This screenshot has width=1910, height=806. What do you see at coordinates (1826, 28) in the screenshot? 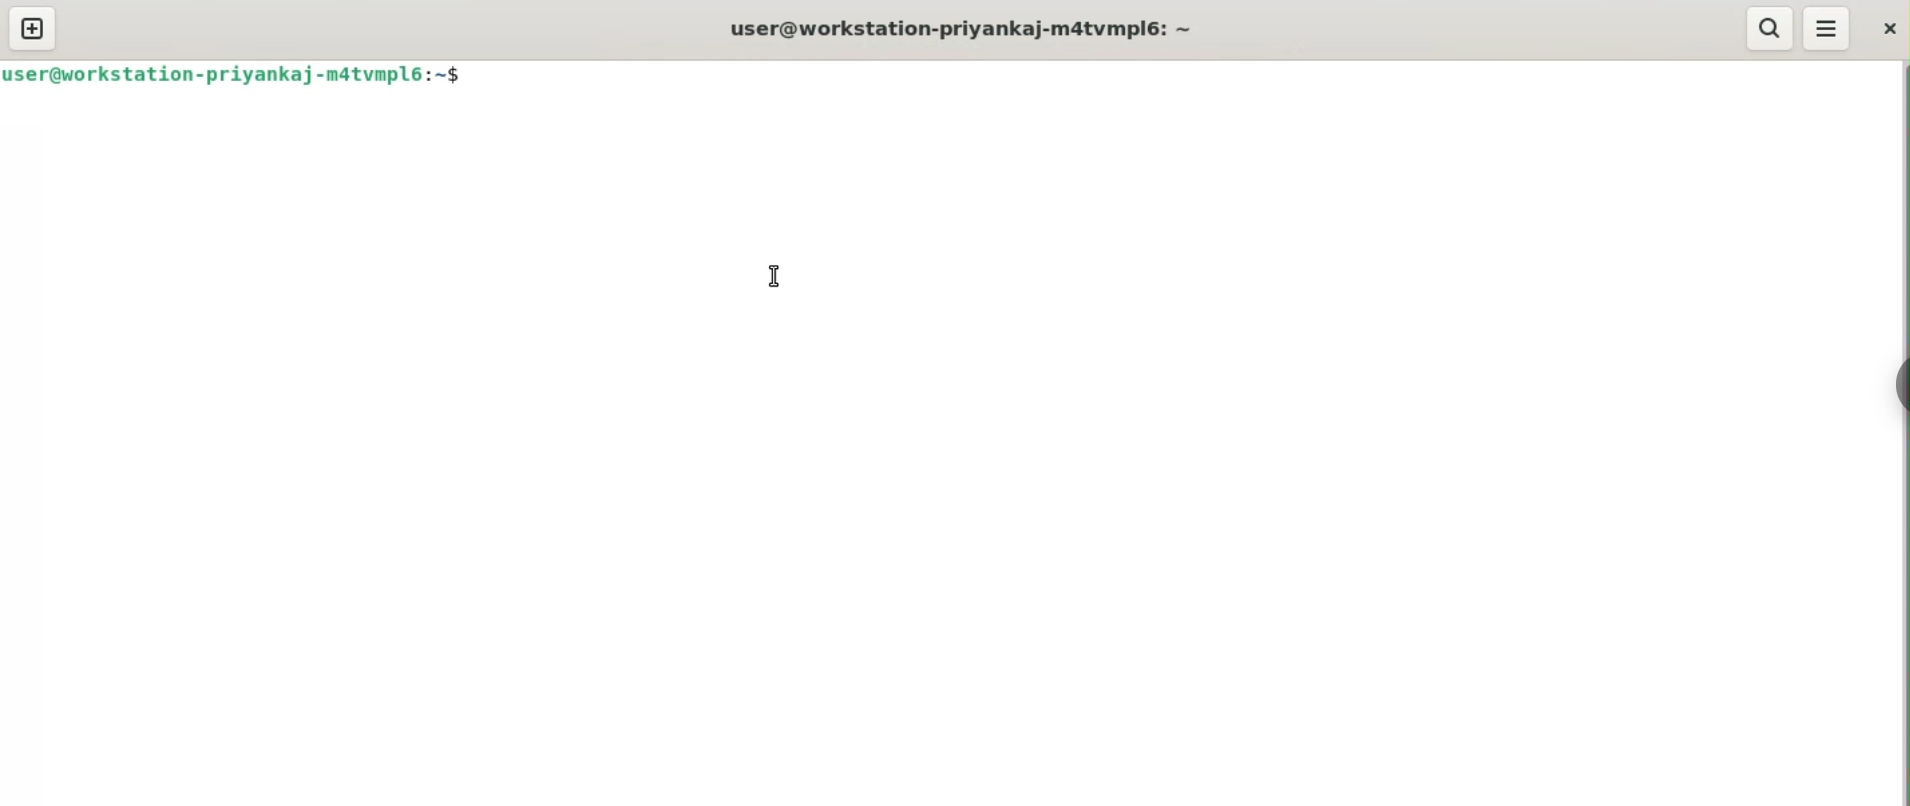
I see `menu` at bounding box center [1826, 28].